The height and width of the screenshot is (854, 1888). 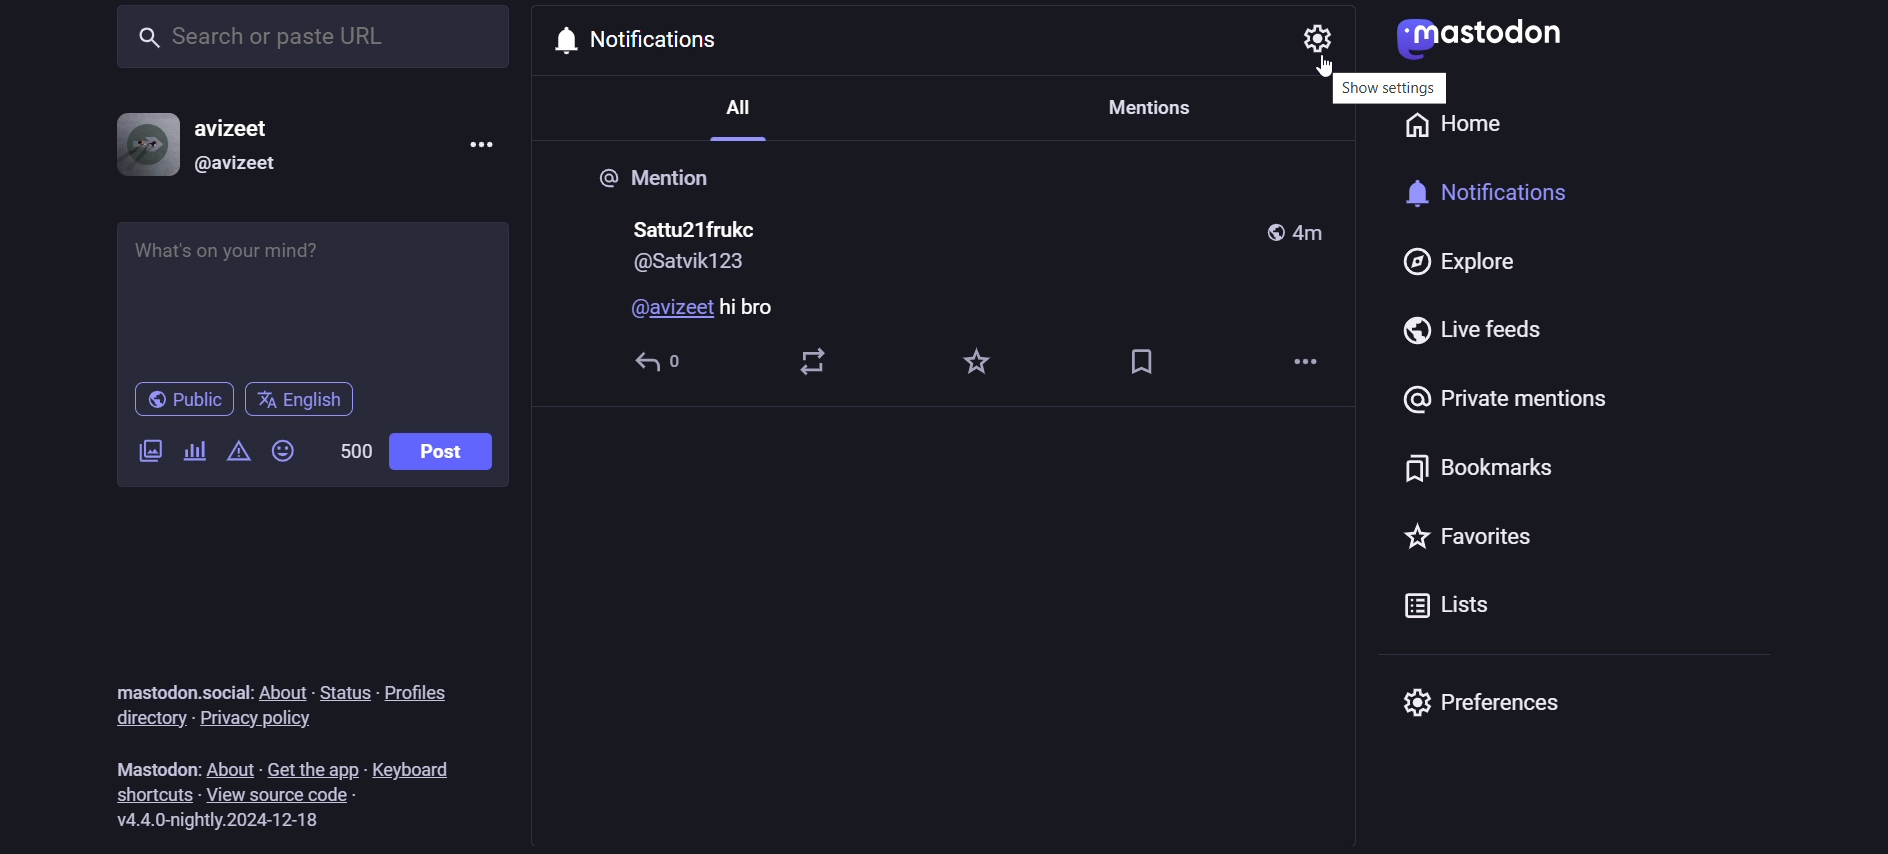 What do you see at coordinates (645, 39) in the screenshot?
I see `notifications` at bounding box center [645, 39].